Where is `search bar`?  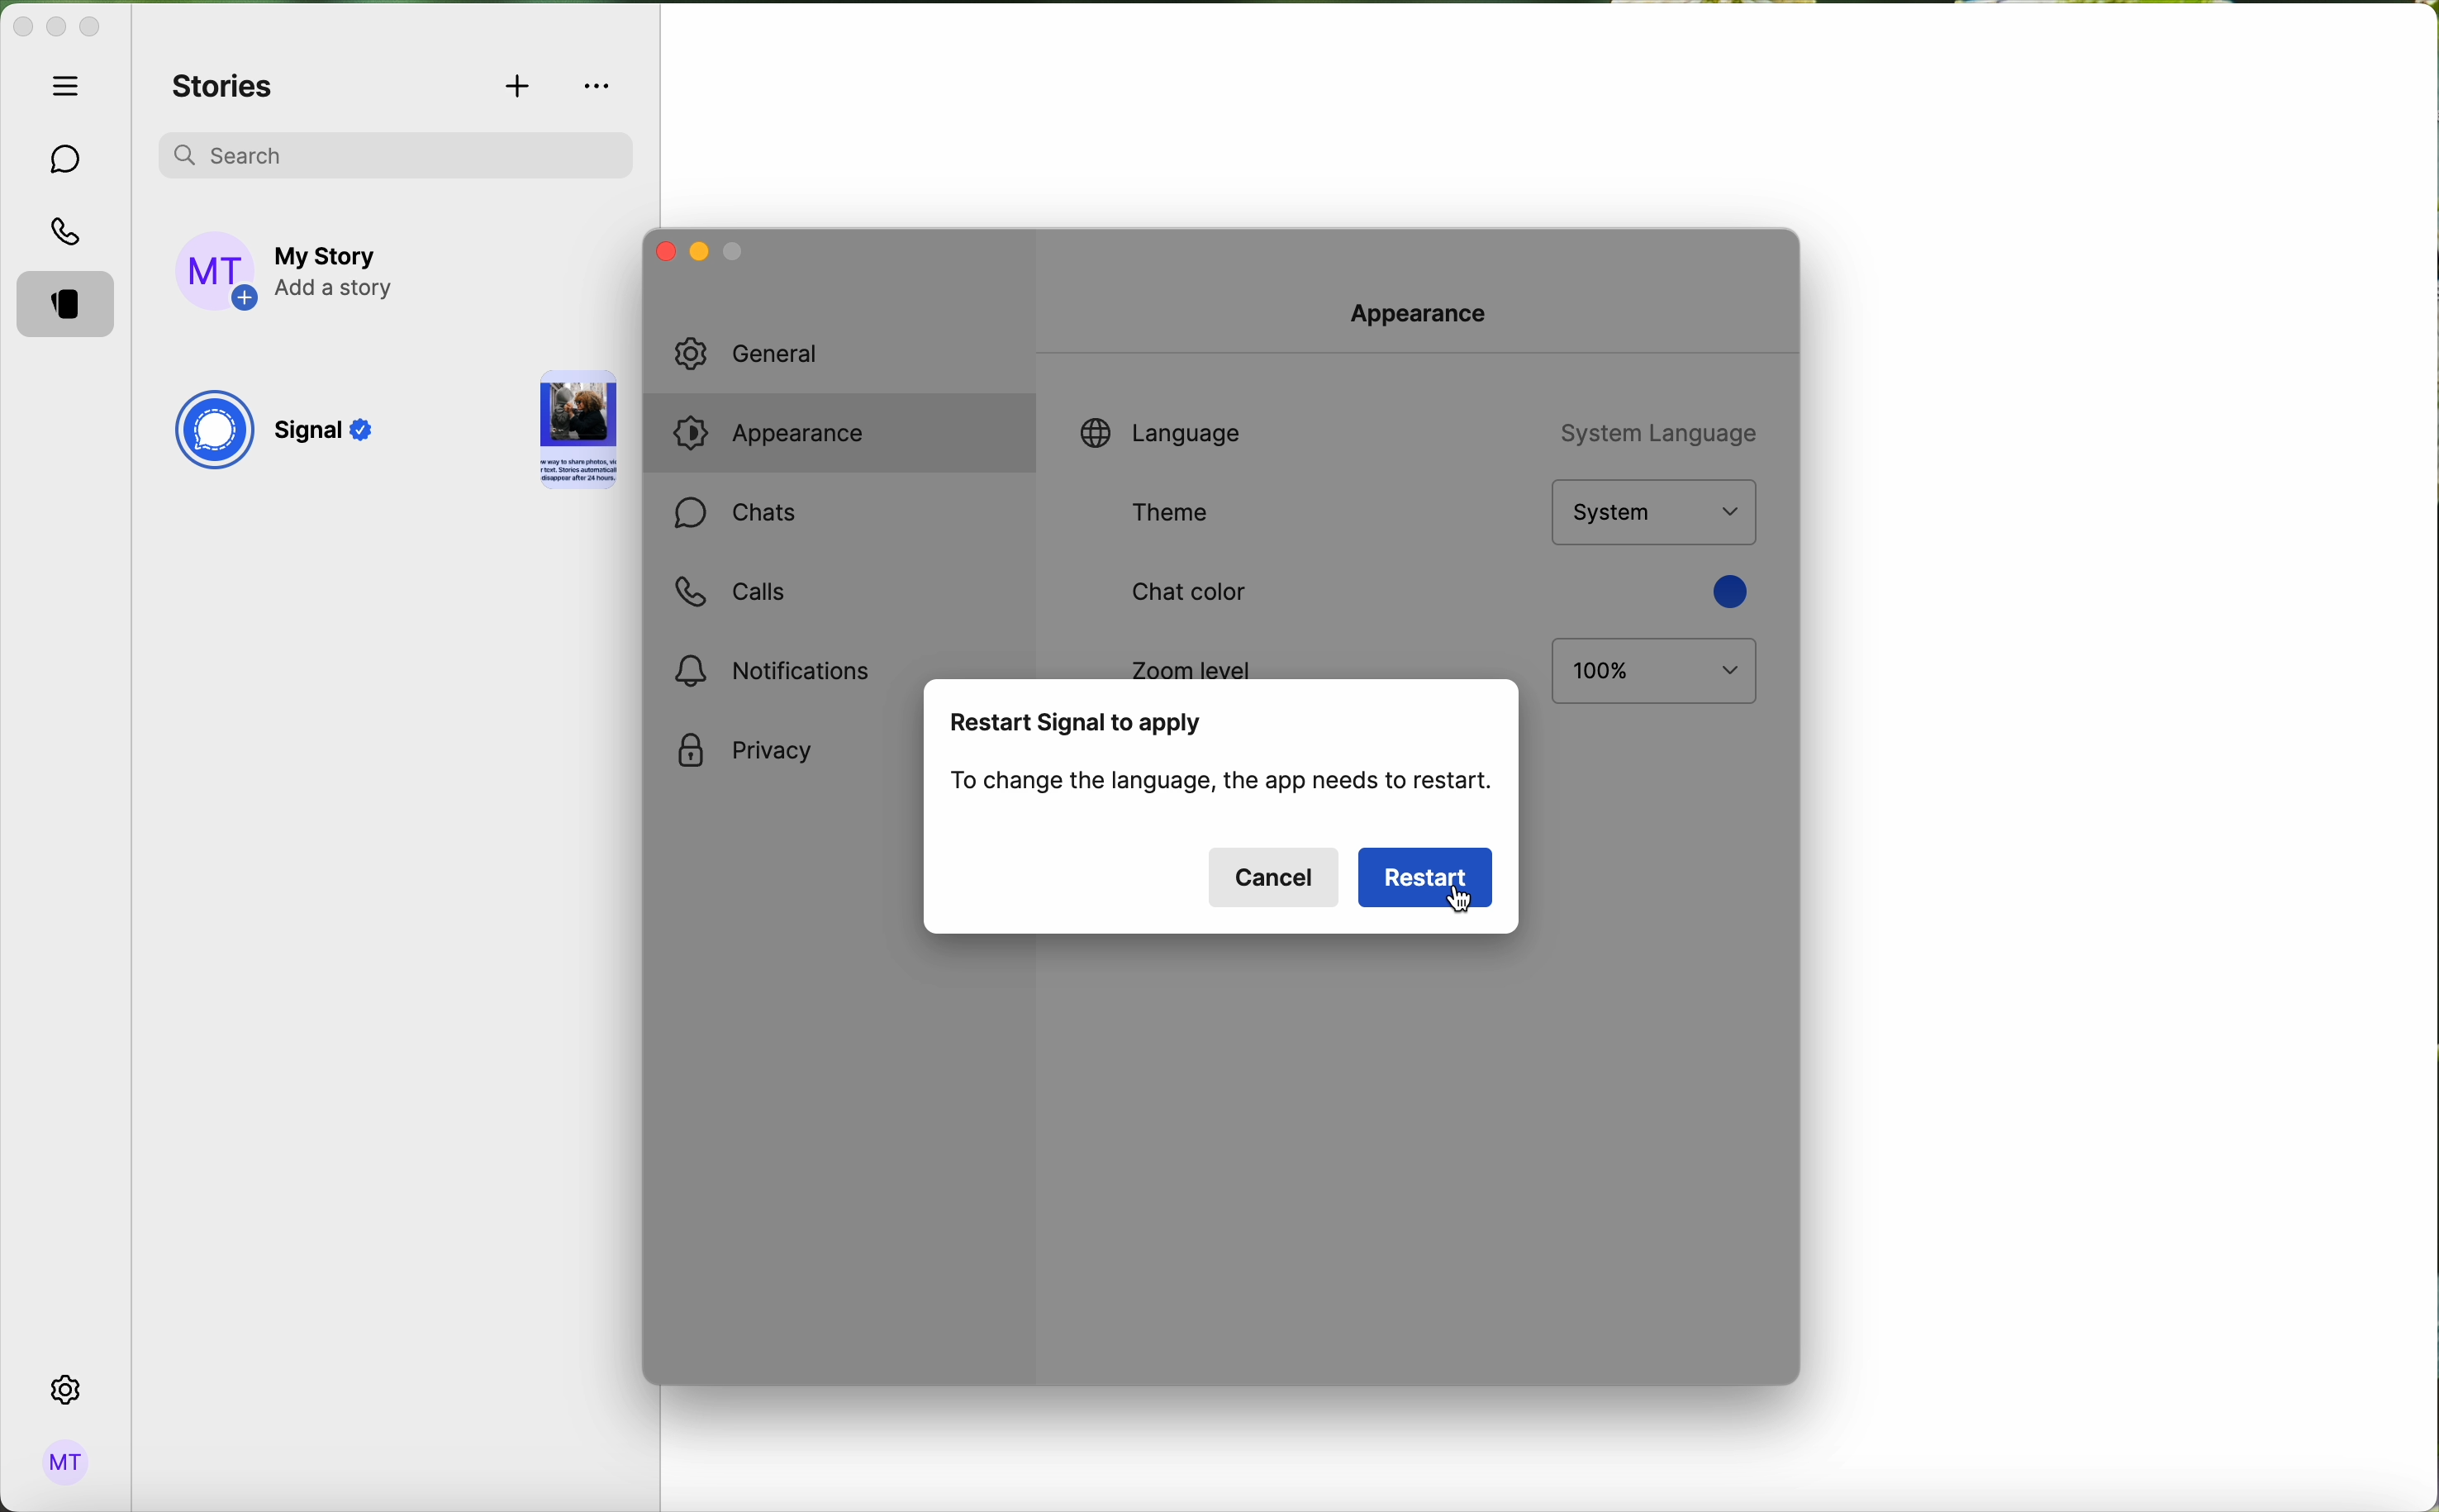
search bar is located at coordinates (395, 151).